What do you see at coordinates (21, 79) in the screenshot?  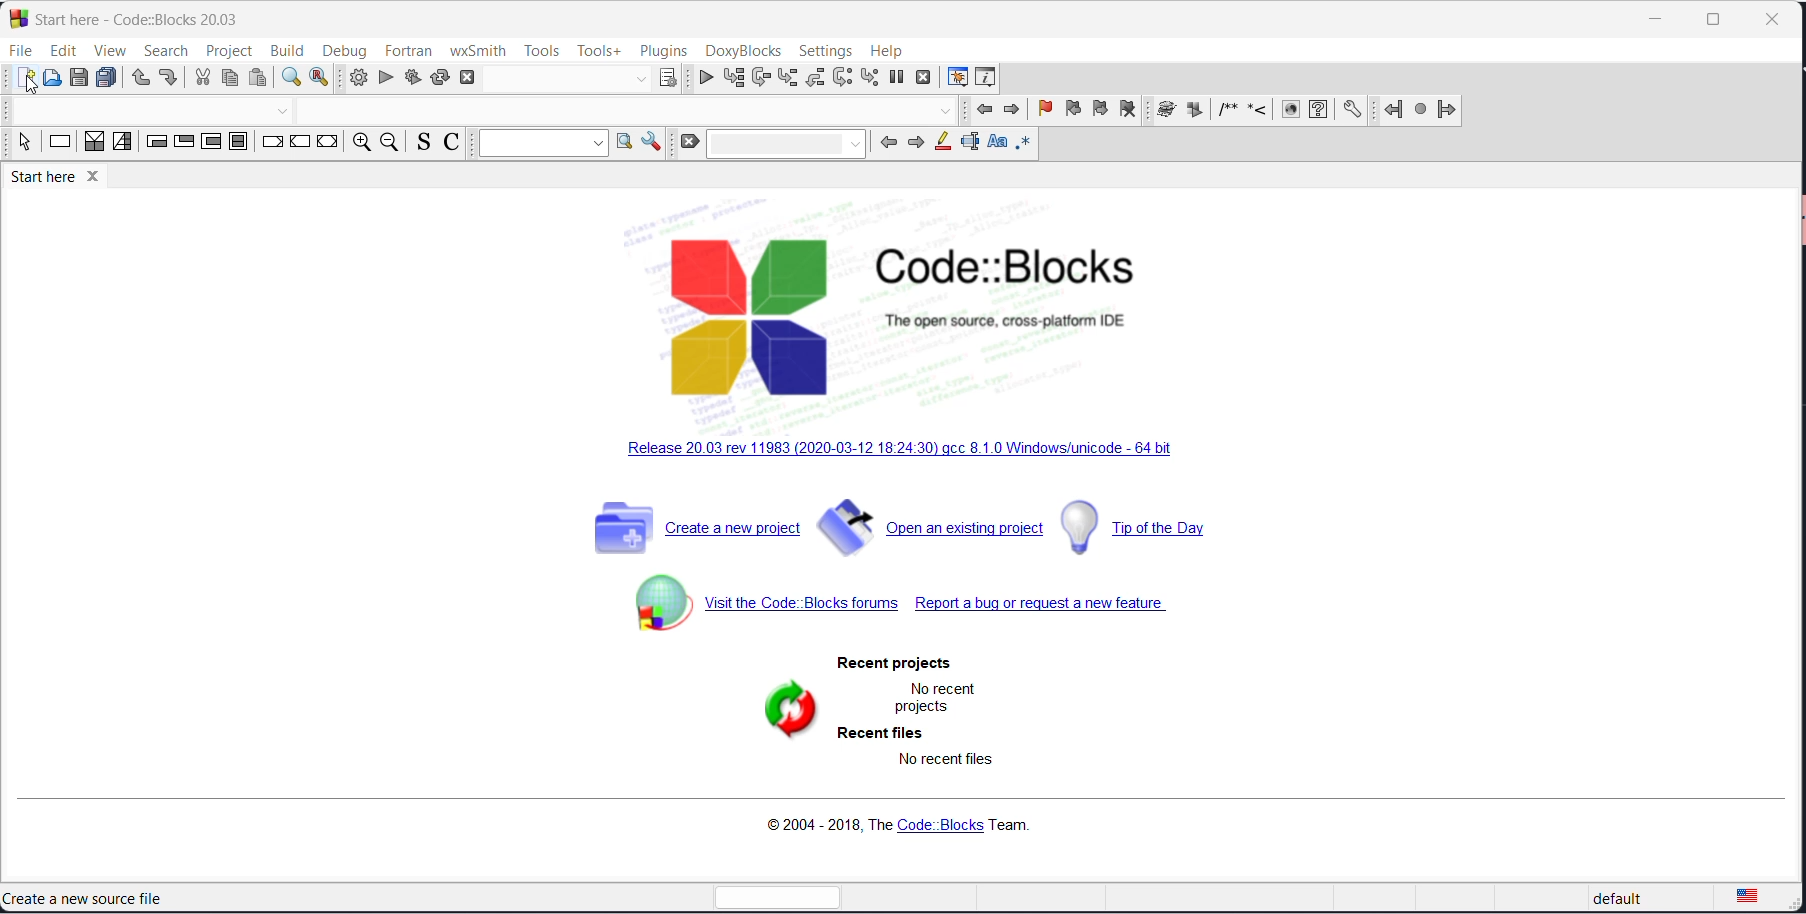 I see `new file` at bounding box center [21, 79].